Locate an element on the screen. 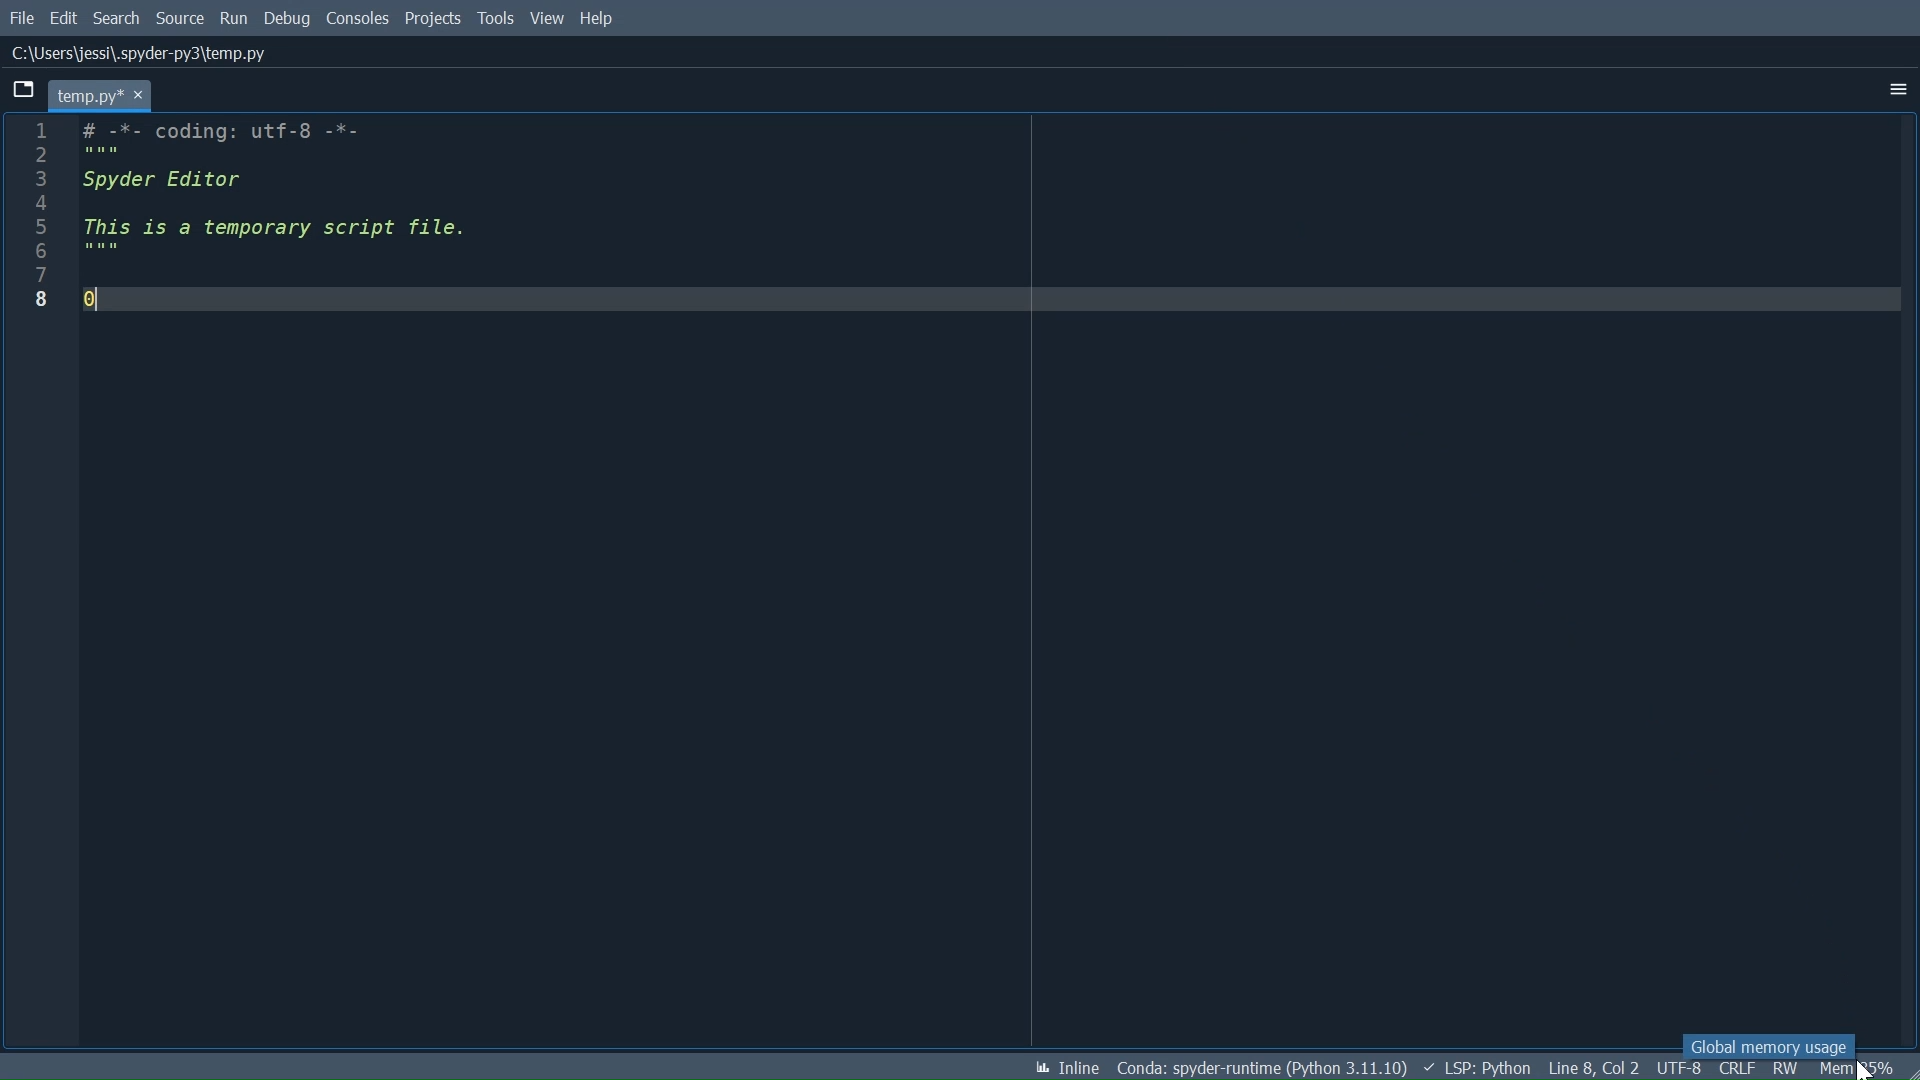 Image resolution: width=1920 pixels, height=1080 pixels. More Options is located at coordinates (1897, 90).